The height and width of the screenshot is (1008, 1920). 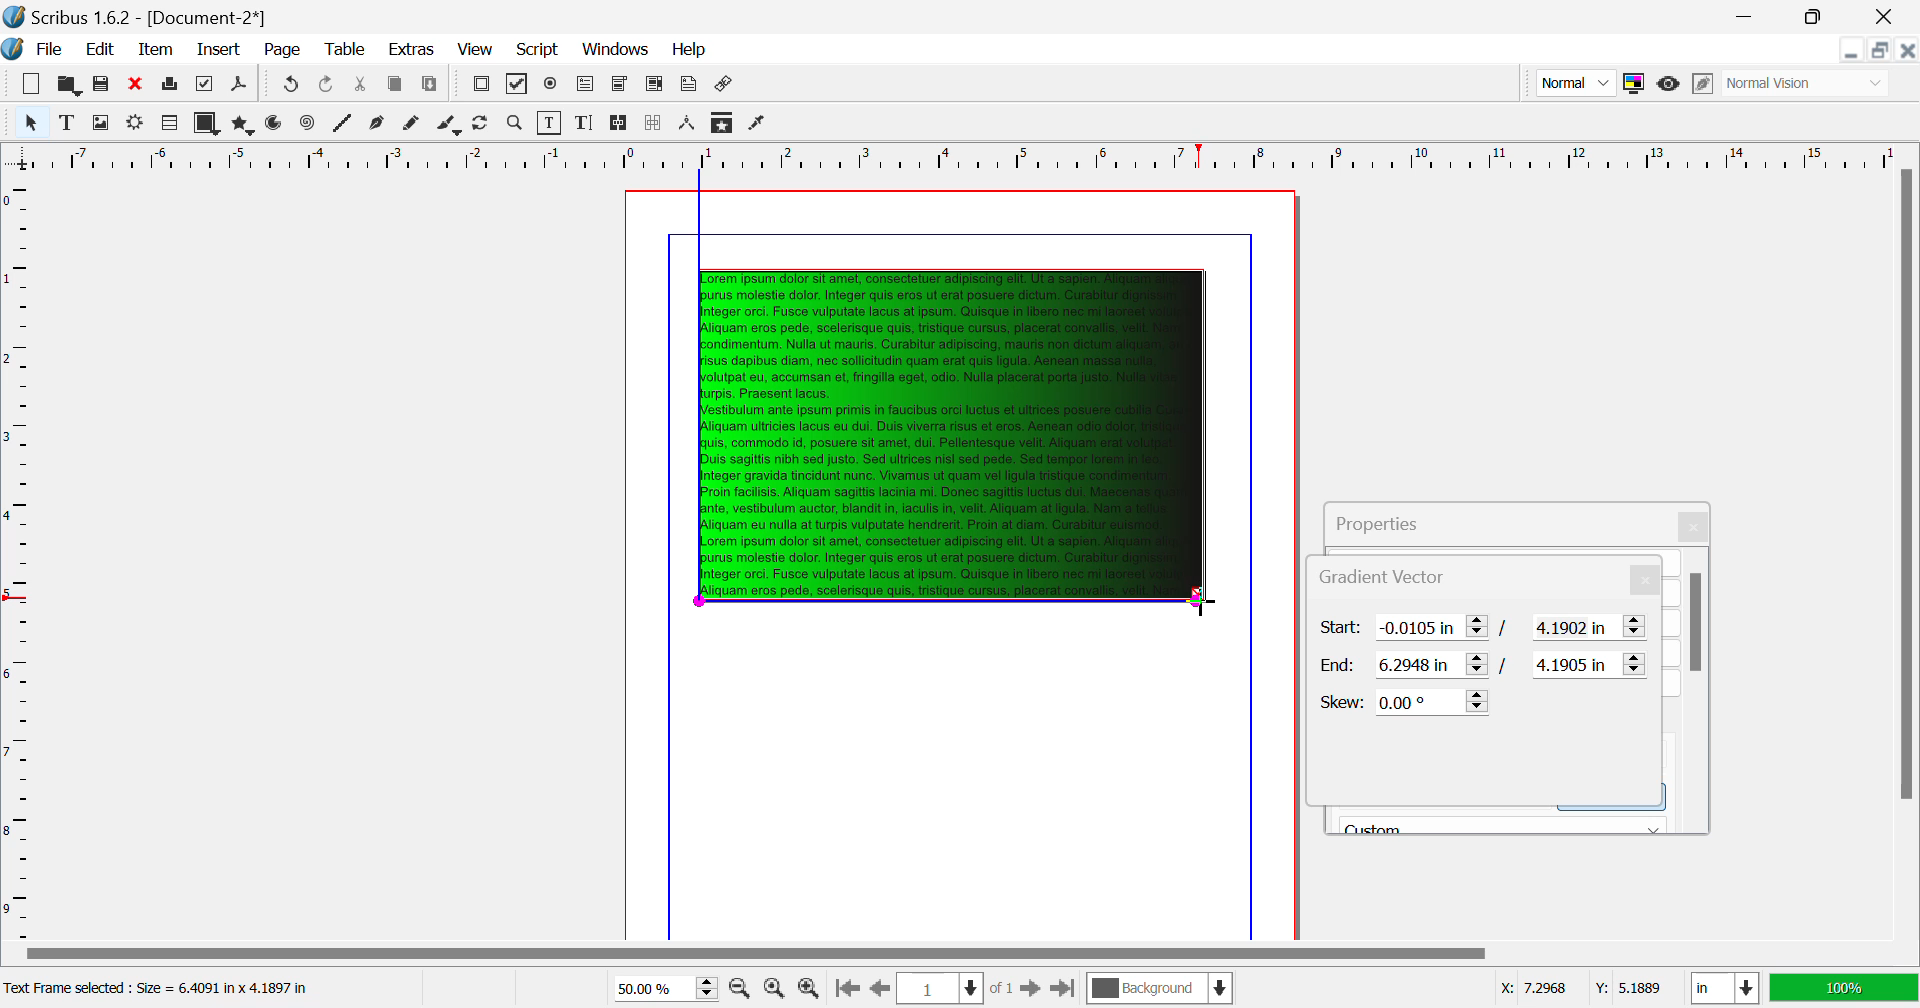 What do you see at coordinates (161, 989) in the screenshot?
I see `Text Frame selected: Size = 6.4091 in x 4.1897 in` at bounding box center [161, 989].